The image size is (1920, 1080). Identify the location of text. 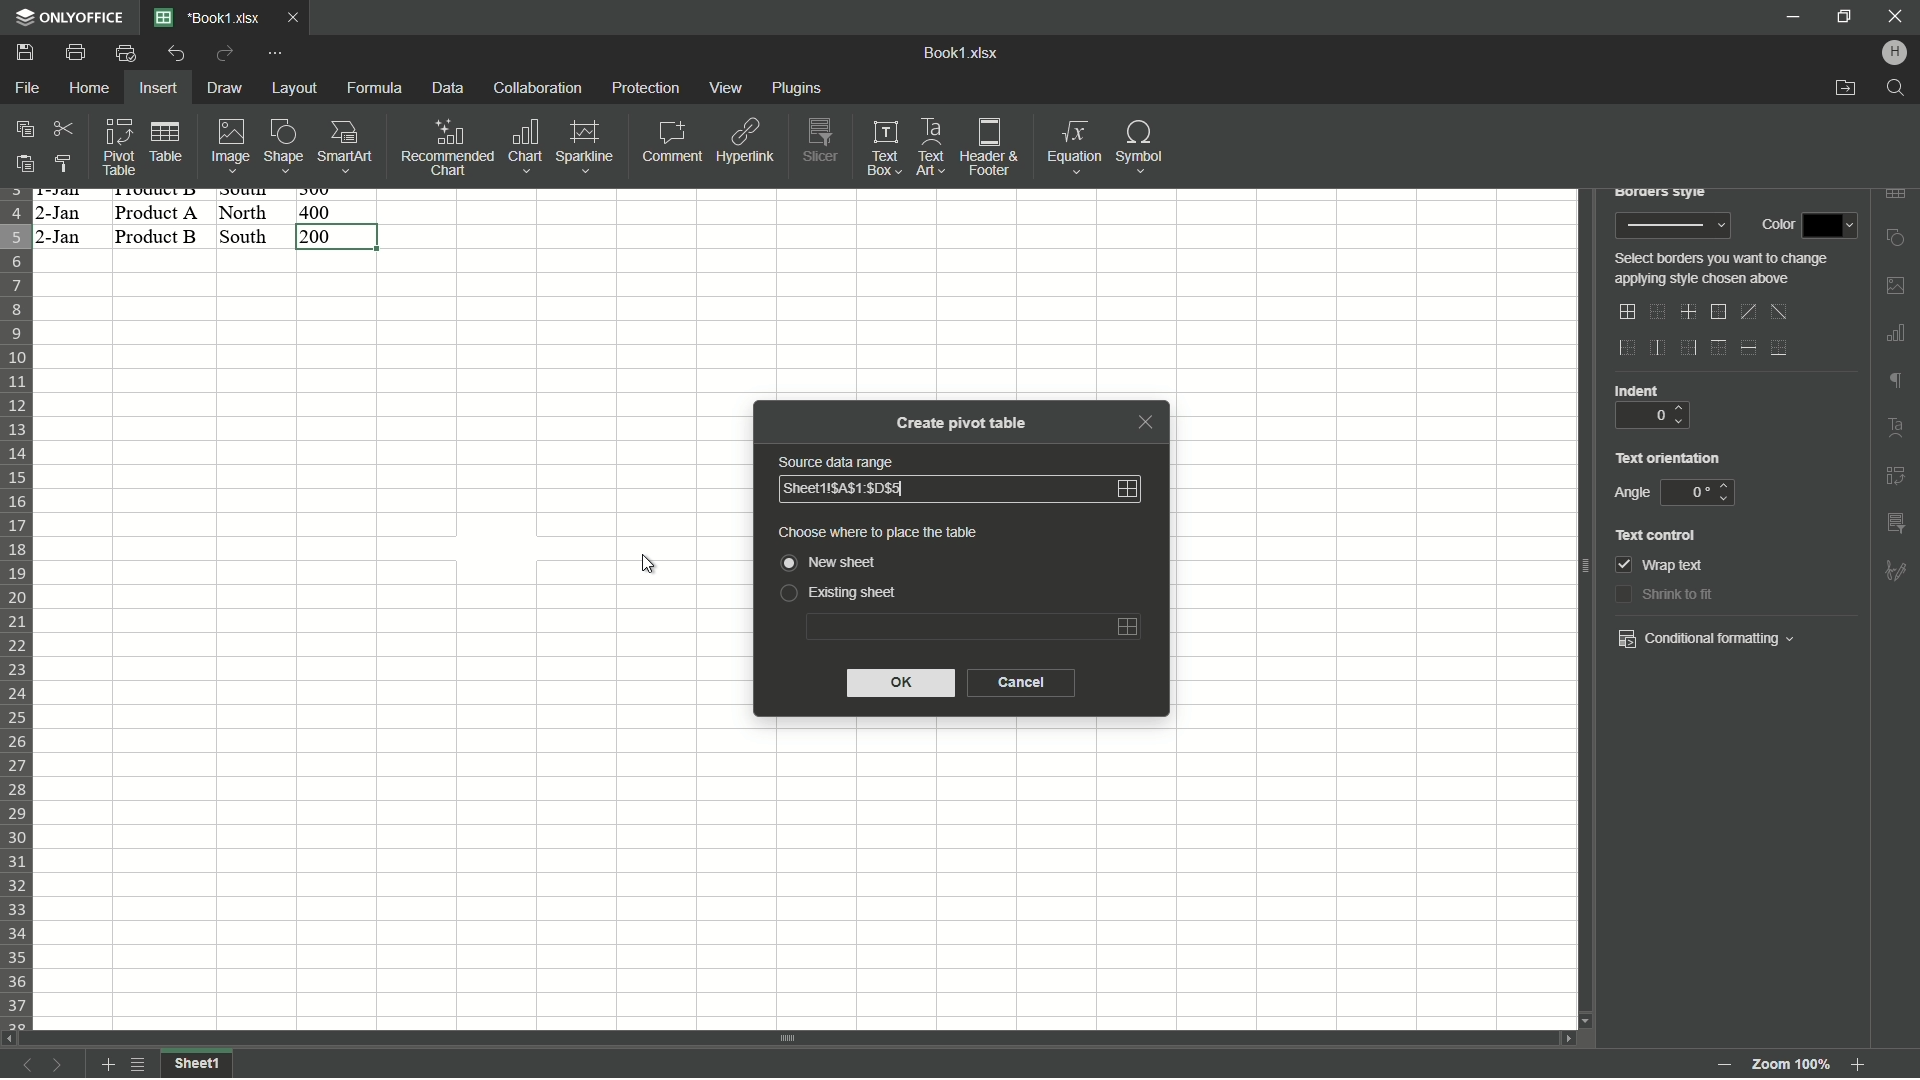
(1721, 268).